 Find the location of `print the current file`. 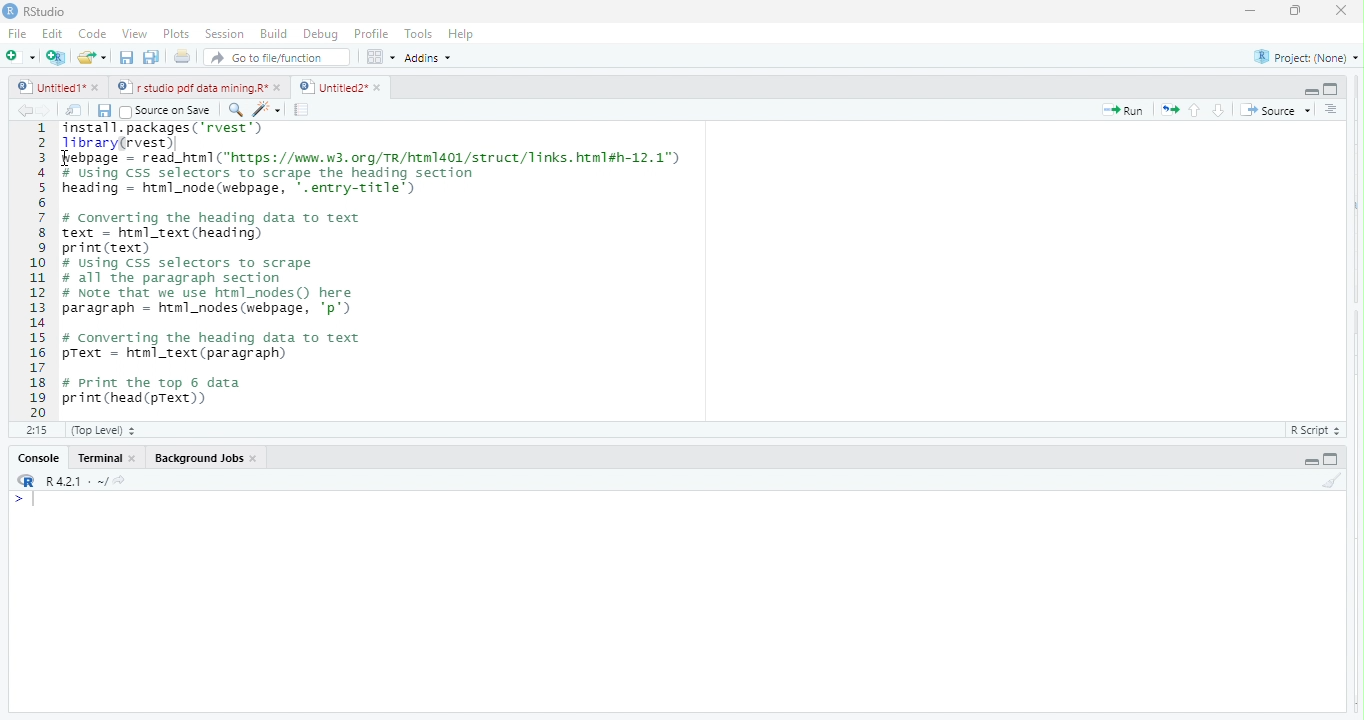

print the current file is located at coordinates (179, 58).